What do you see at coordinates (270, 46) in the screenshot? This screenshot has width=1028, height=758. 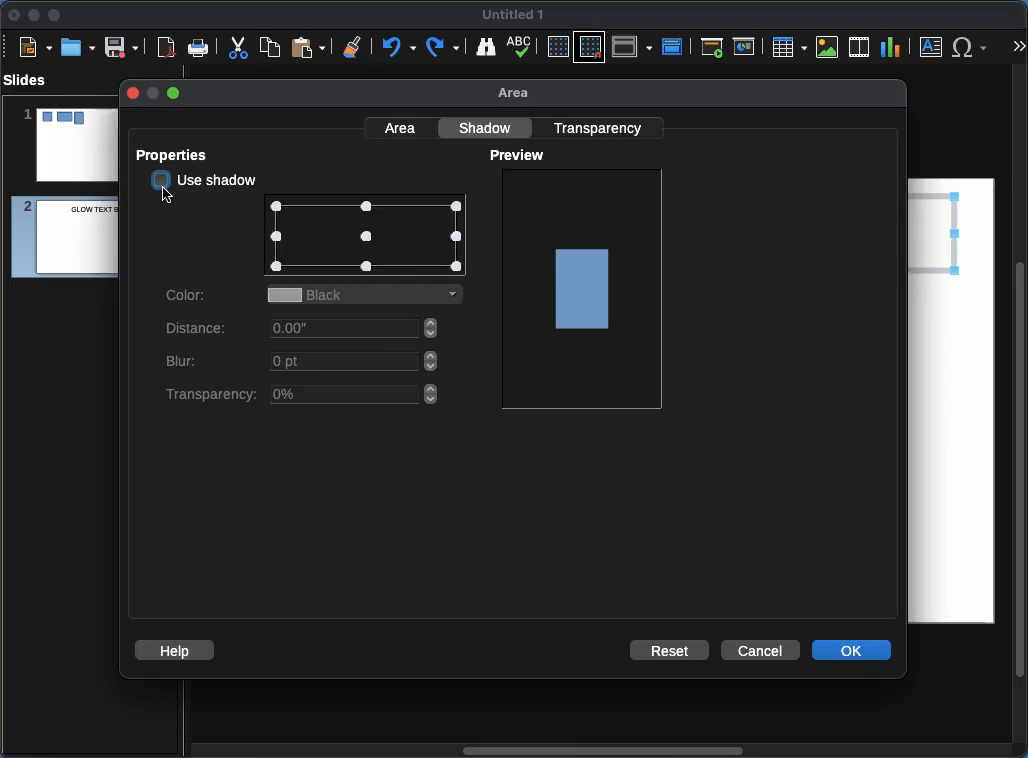 I see `Copy` at bounding box center [270, 46].